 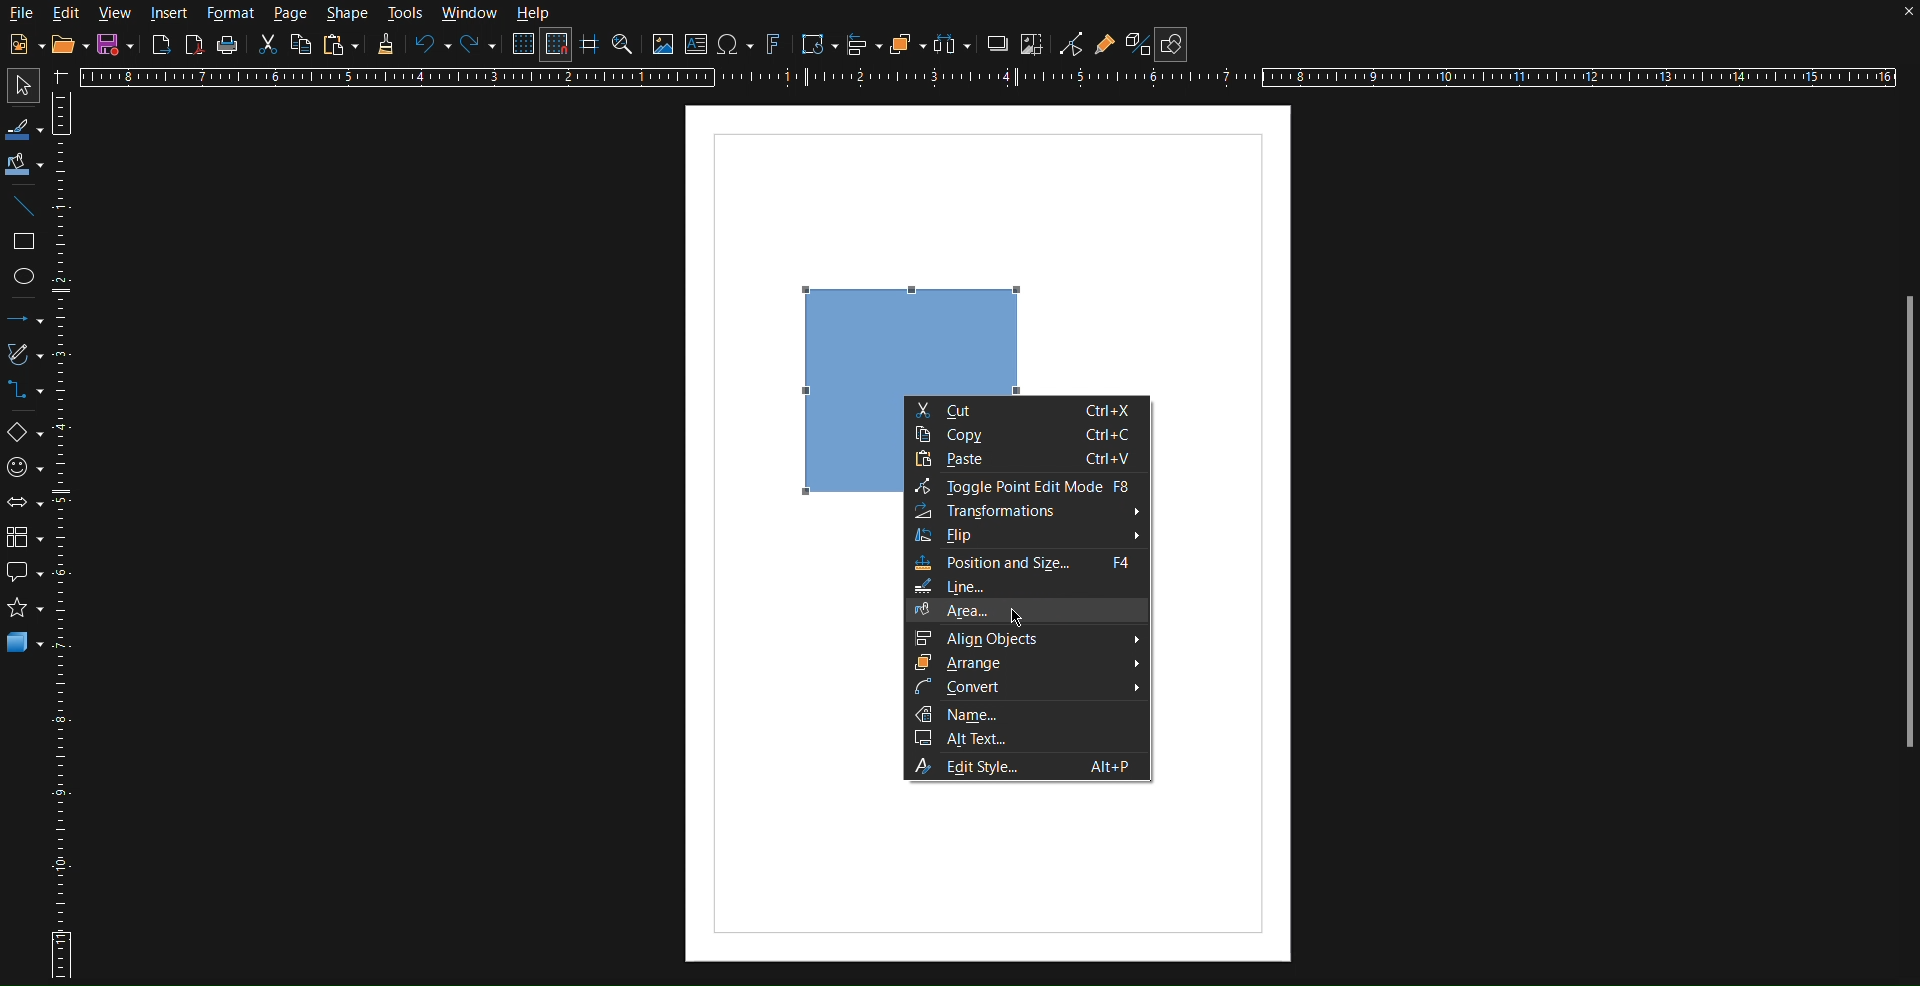 What do you see at coordinates (739, 44) in the screenshot?
I see `Insert Special Character` at bounding box center [739, 44].